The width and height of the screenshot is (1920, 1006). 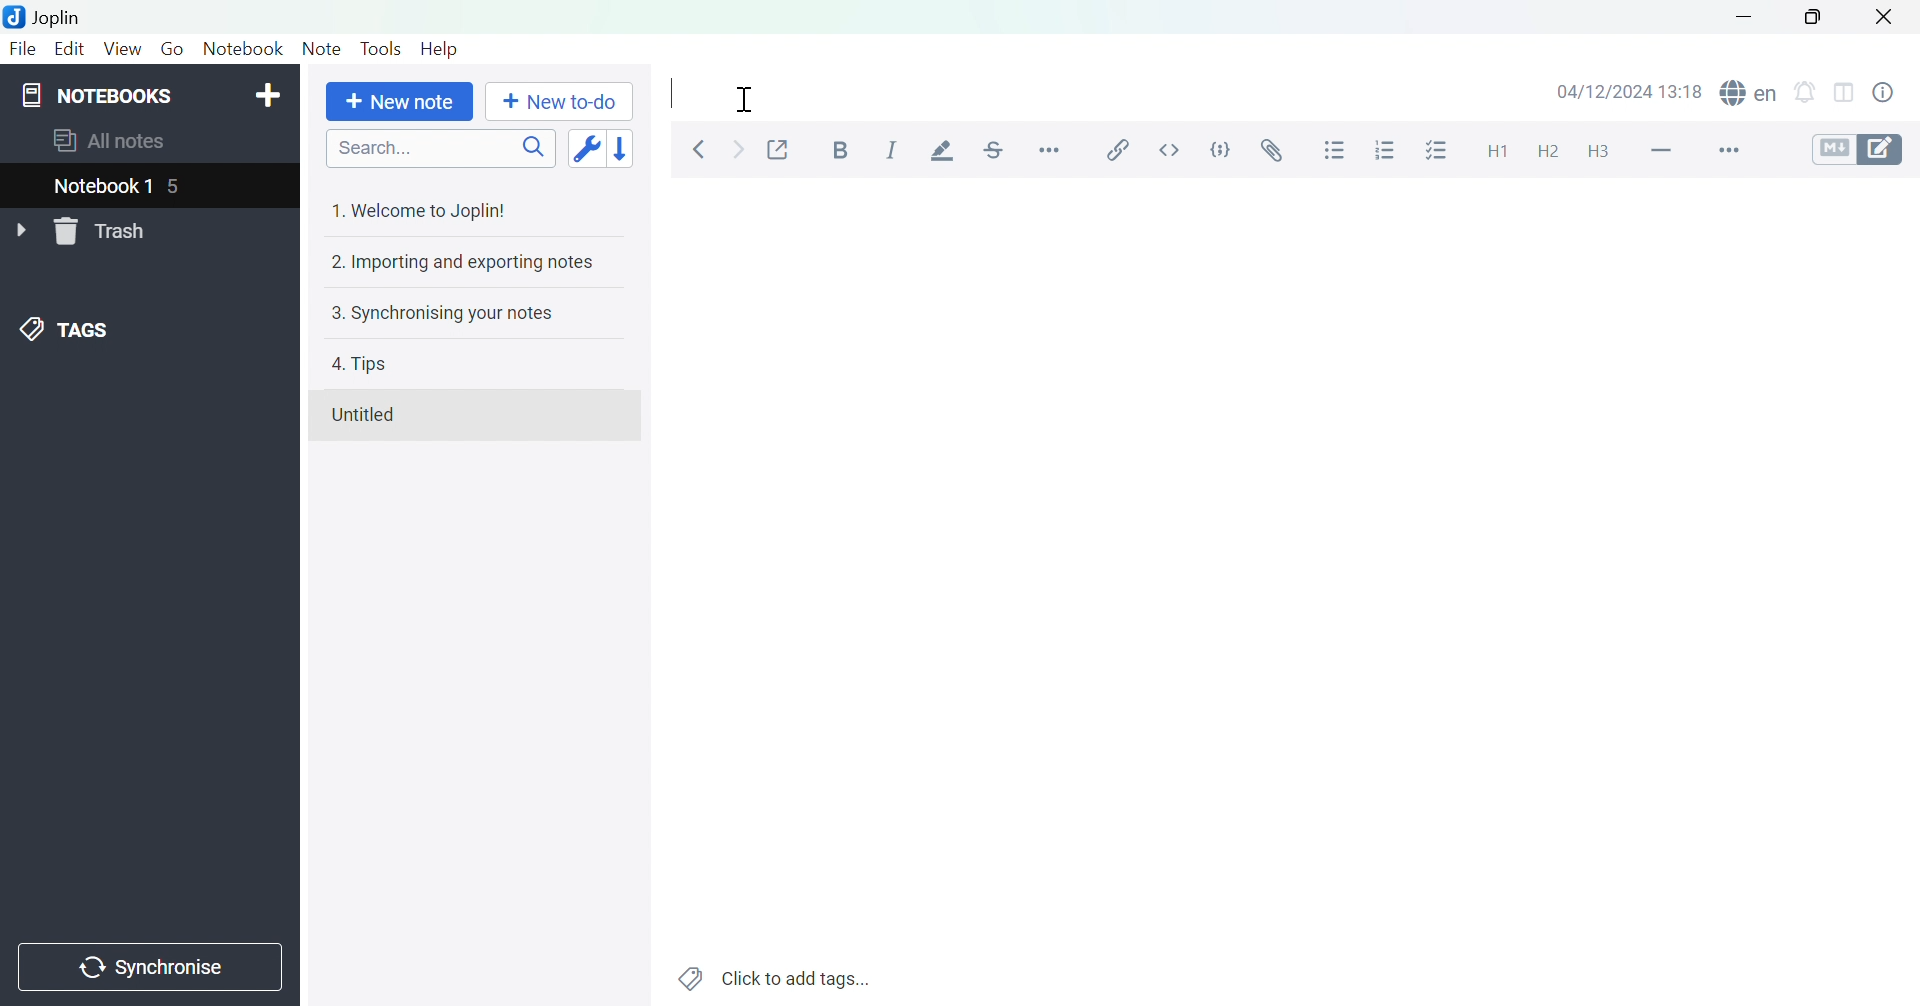 I want to click on Note, so click(x=320, y=50).